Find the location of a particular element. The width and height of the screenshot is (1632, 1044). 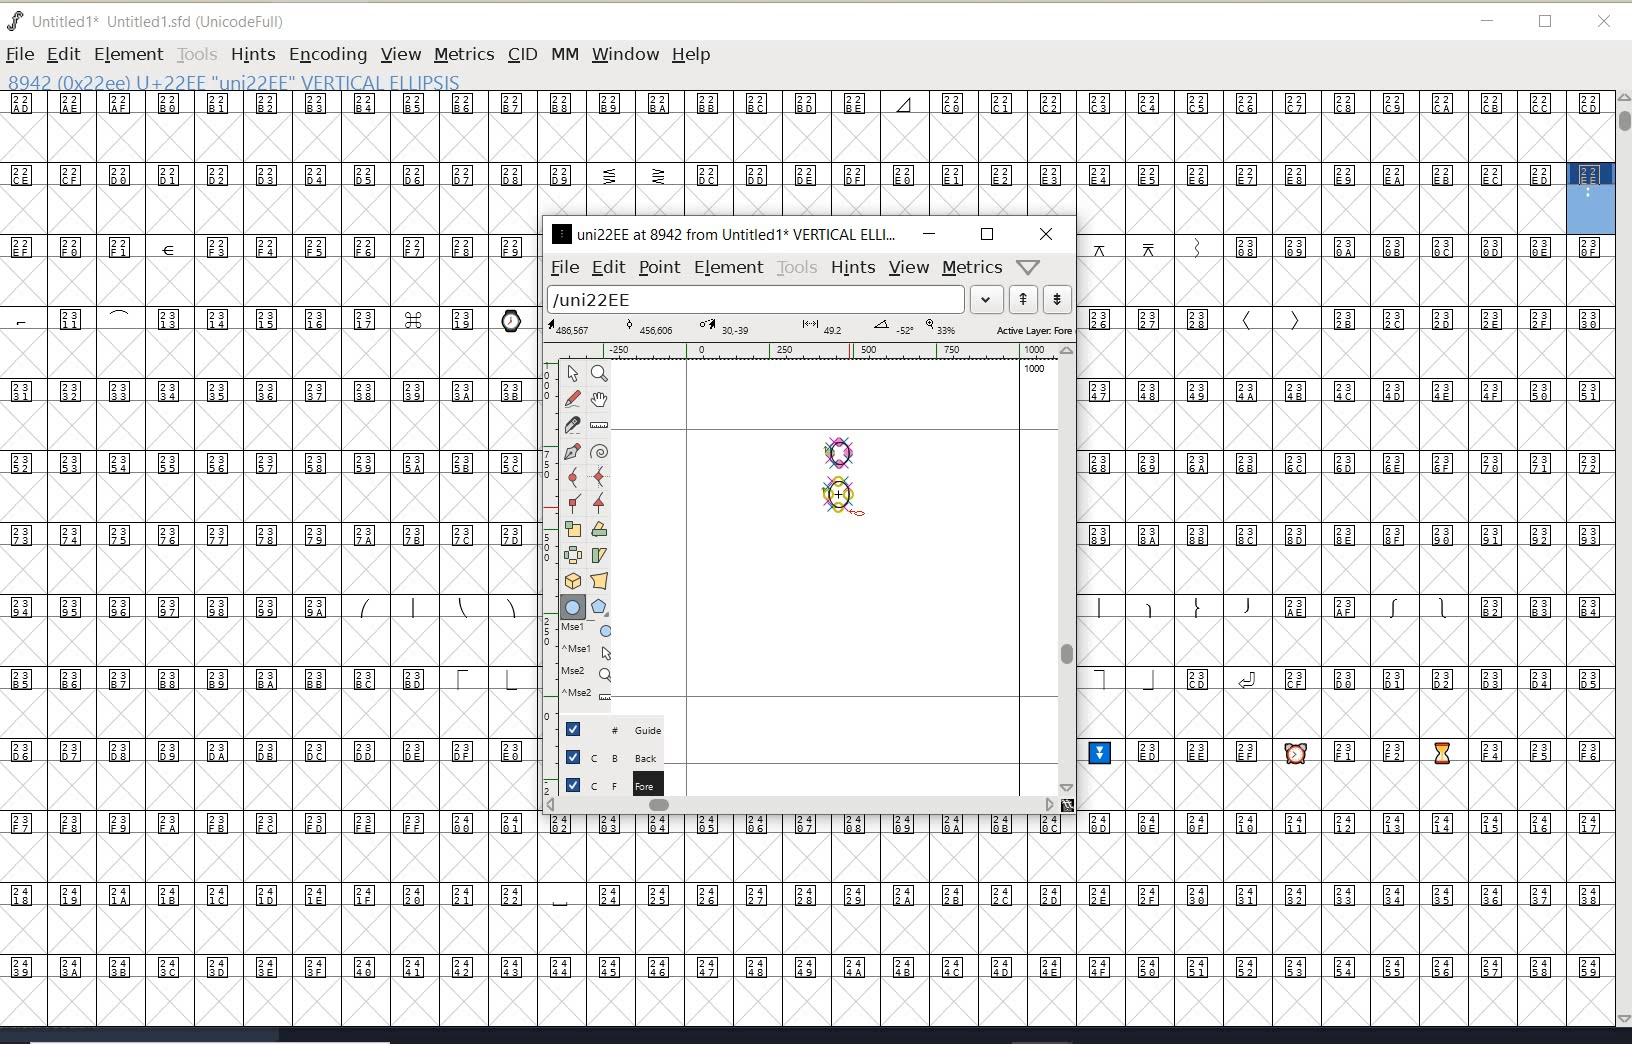

file is located at coordinates (561, 268).